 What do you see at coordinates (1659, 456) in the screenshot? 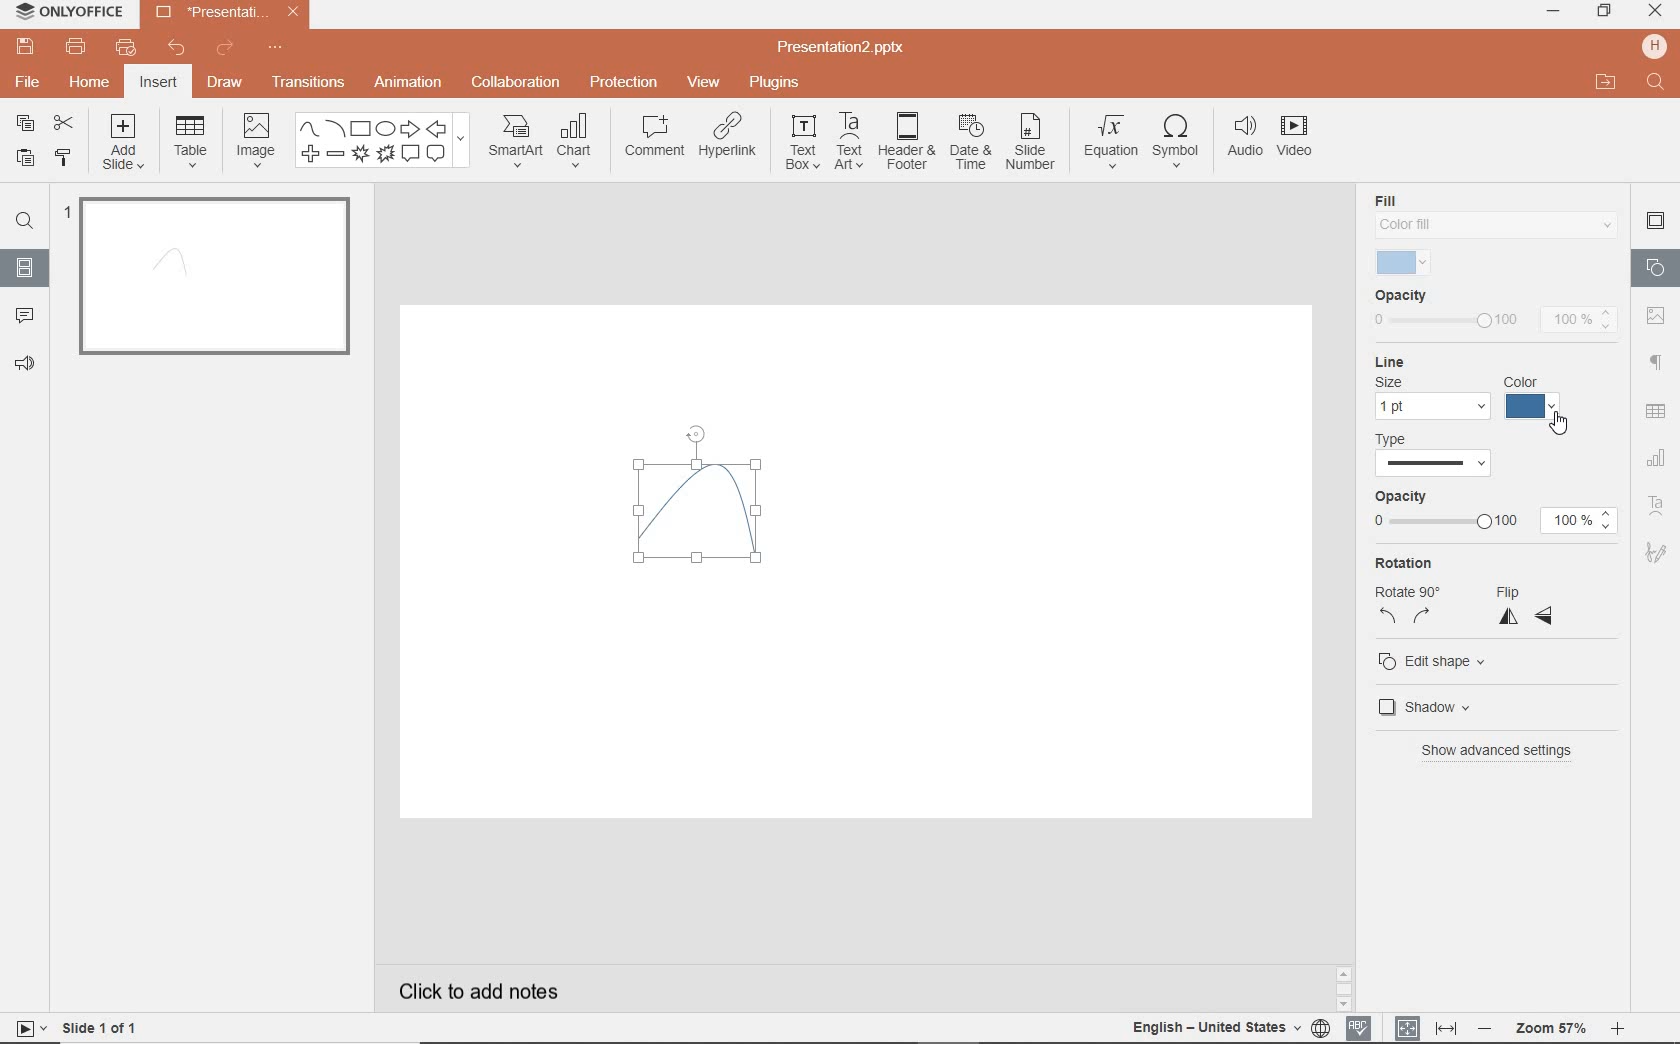
I see `CHART SETTINGS` at bounding box center [1659, 456].